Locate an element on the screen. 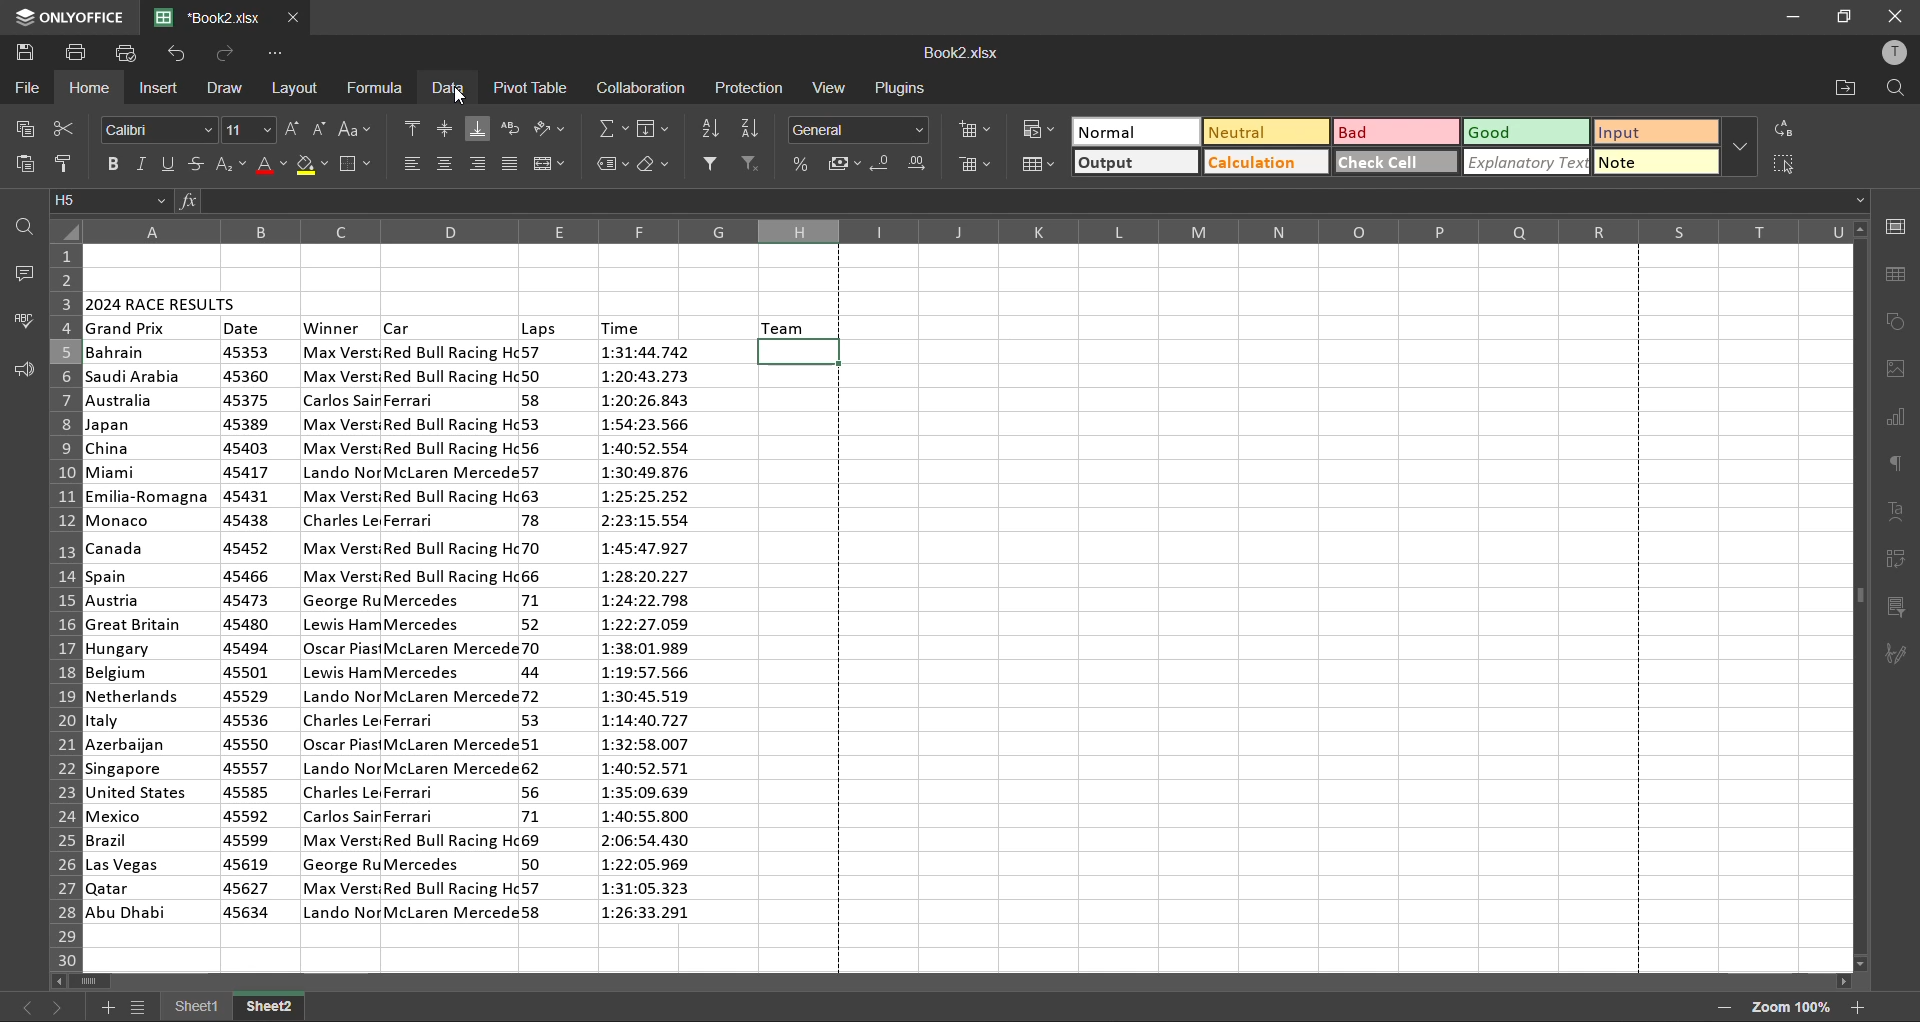 This screenshot has height=1022, width=1920. font size is located at coordinates (251, 129).